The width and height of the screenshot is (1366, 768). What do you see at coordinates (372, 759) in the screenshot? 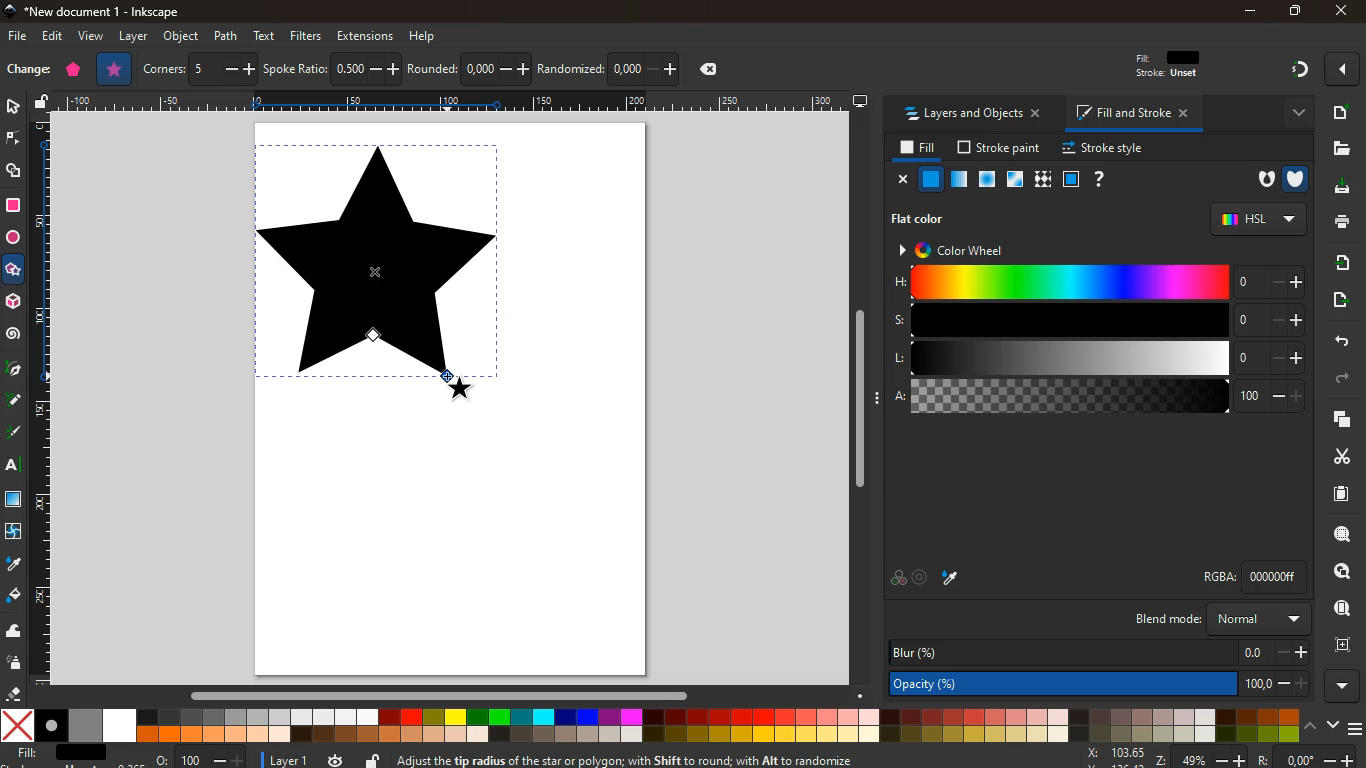
I see `unlock` at bounding box center [372, 759].